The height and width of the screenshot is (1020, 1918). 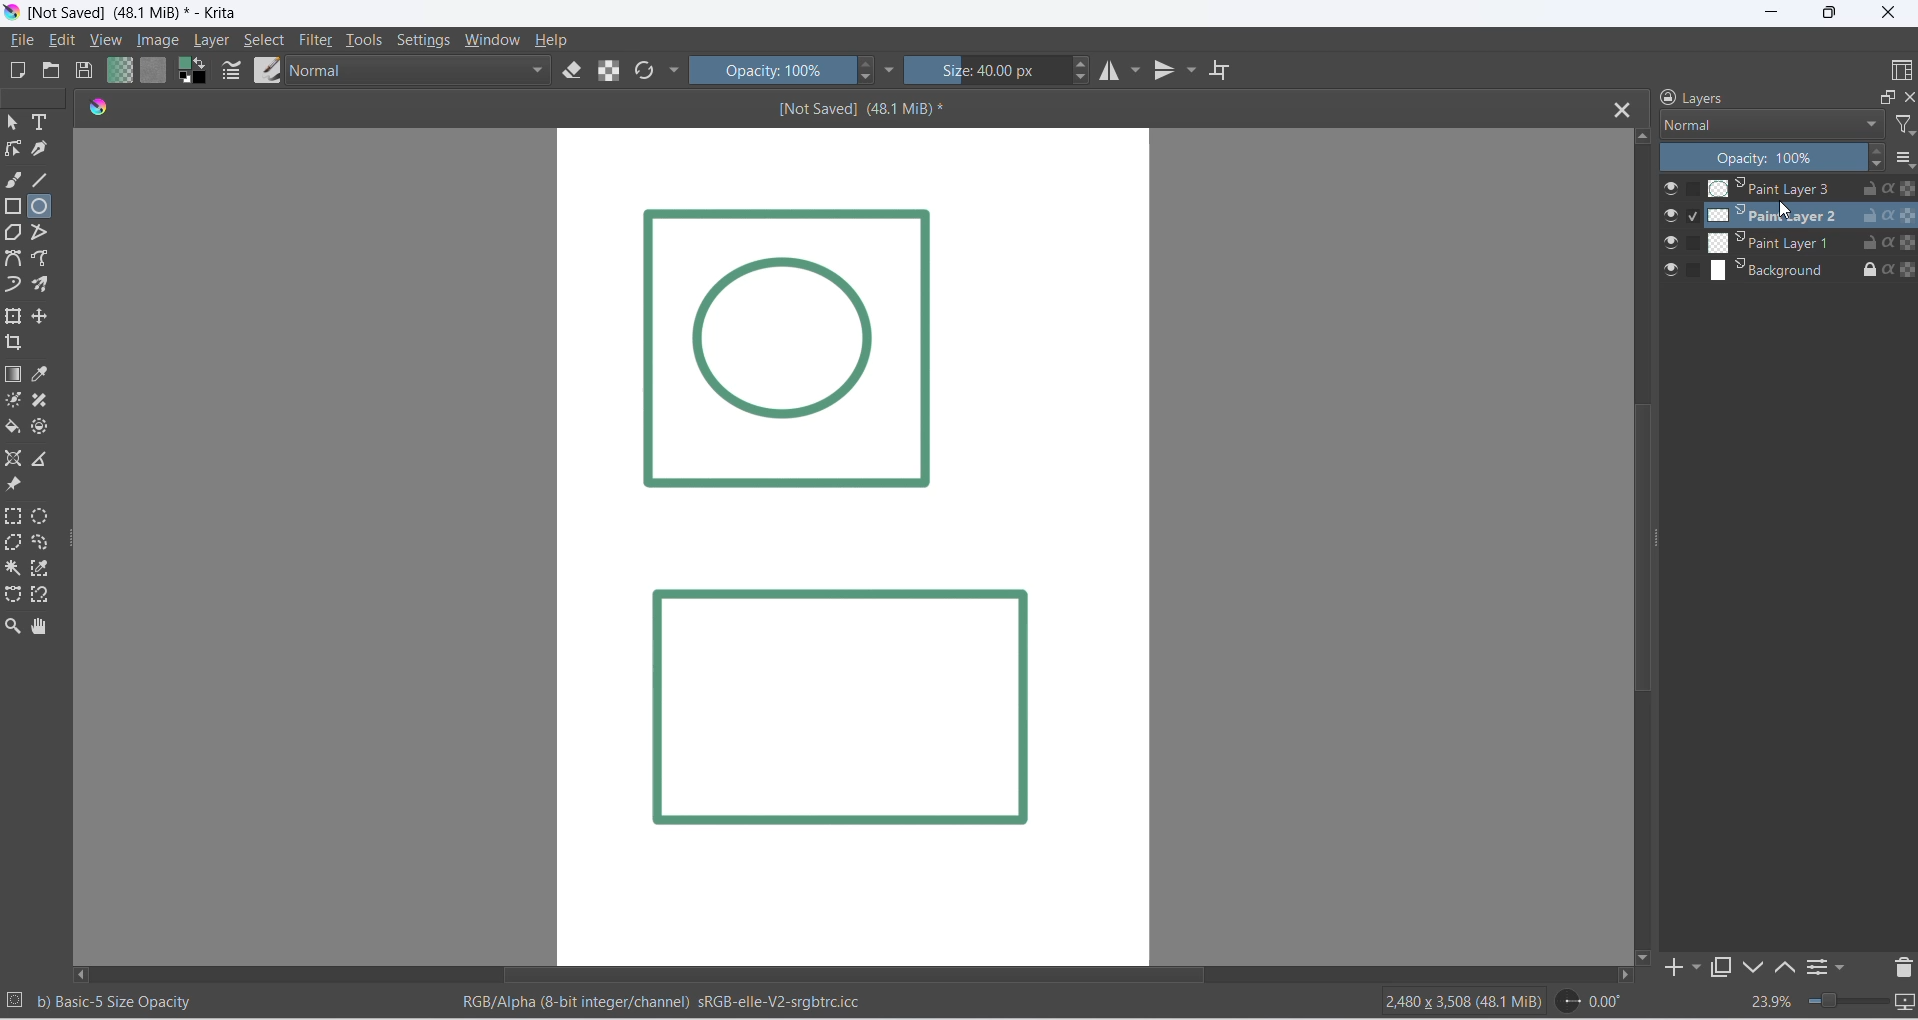 I want to click on reference image tool, so click(x=17, y=487).